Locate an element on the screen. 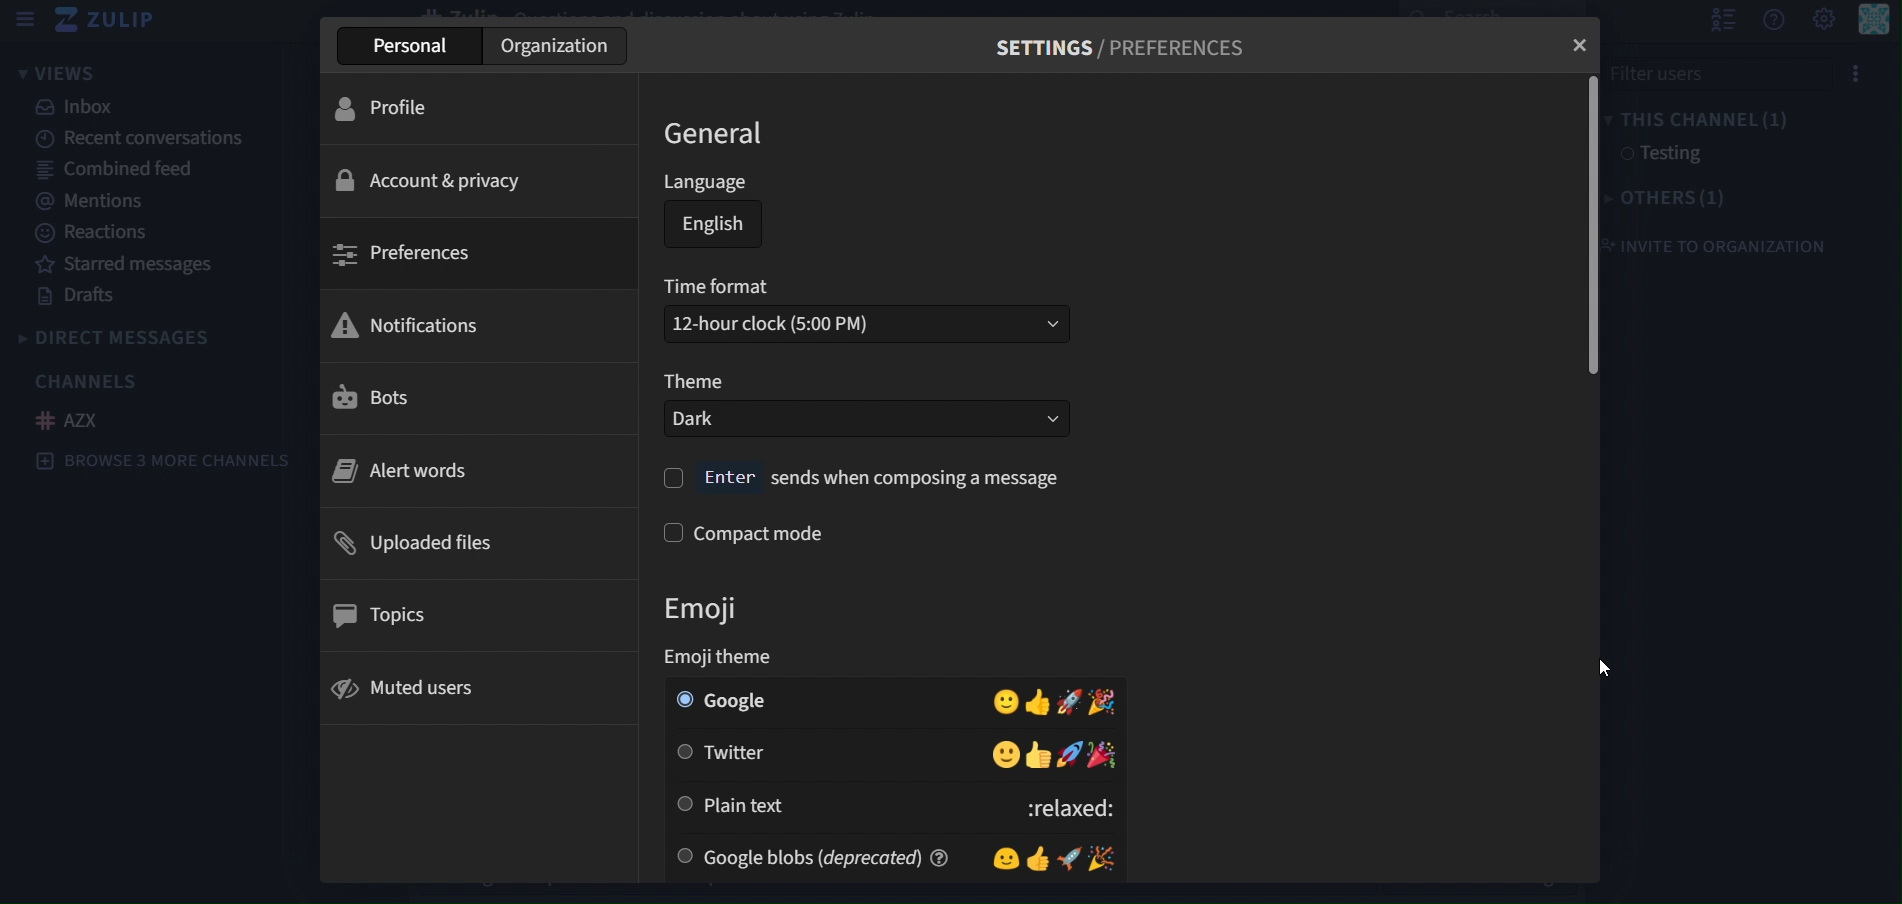  compact mode is located at coordinates (766, 530).